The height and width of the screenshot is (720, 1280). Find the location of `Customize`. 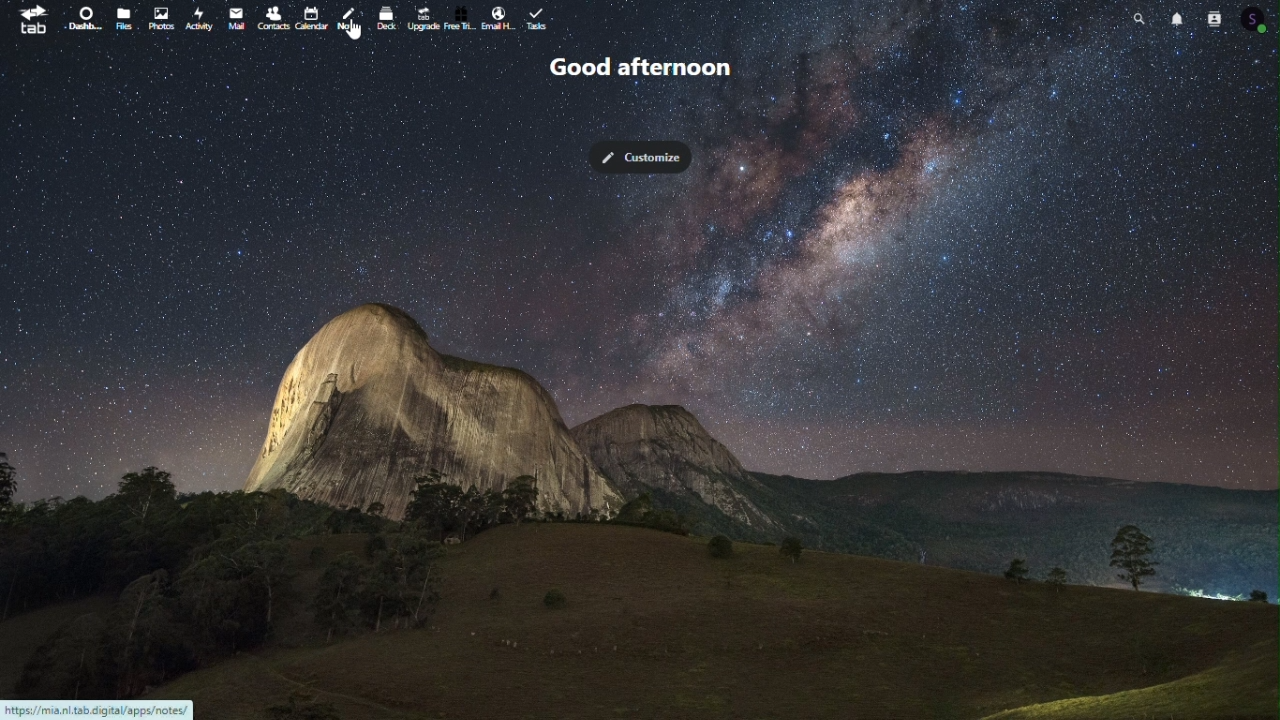

Customize is located at coordinates (642, 155).